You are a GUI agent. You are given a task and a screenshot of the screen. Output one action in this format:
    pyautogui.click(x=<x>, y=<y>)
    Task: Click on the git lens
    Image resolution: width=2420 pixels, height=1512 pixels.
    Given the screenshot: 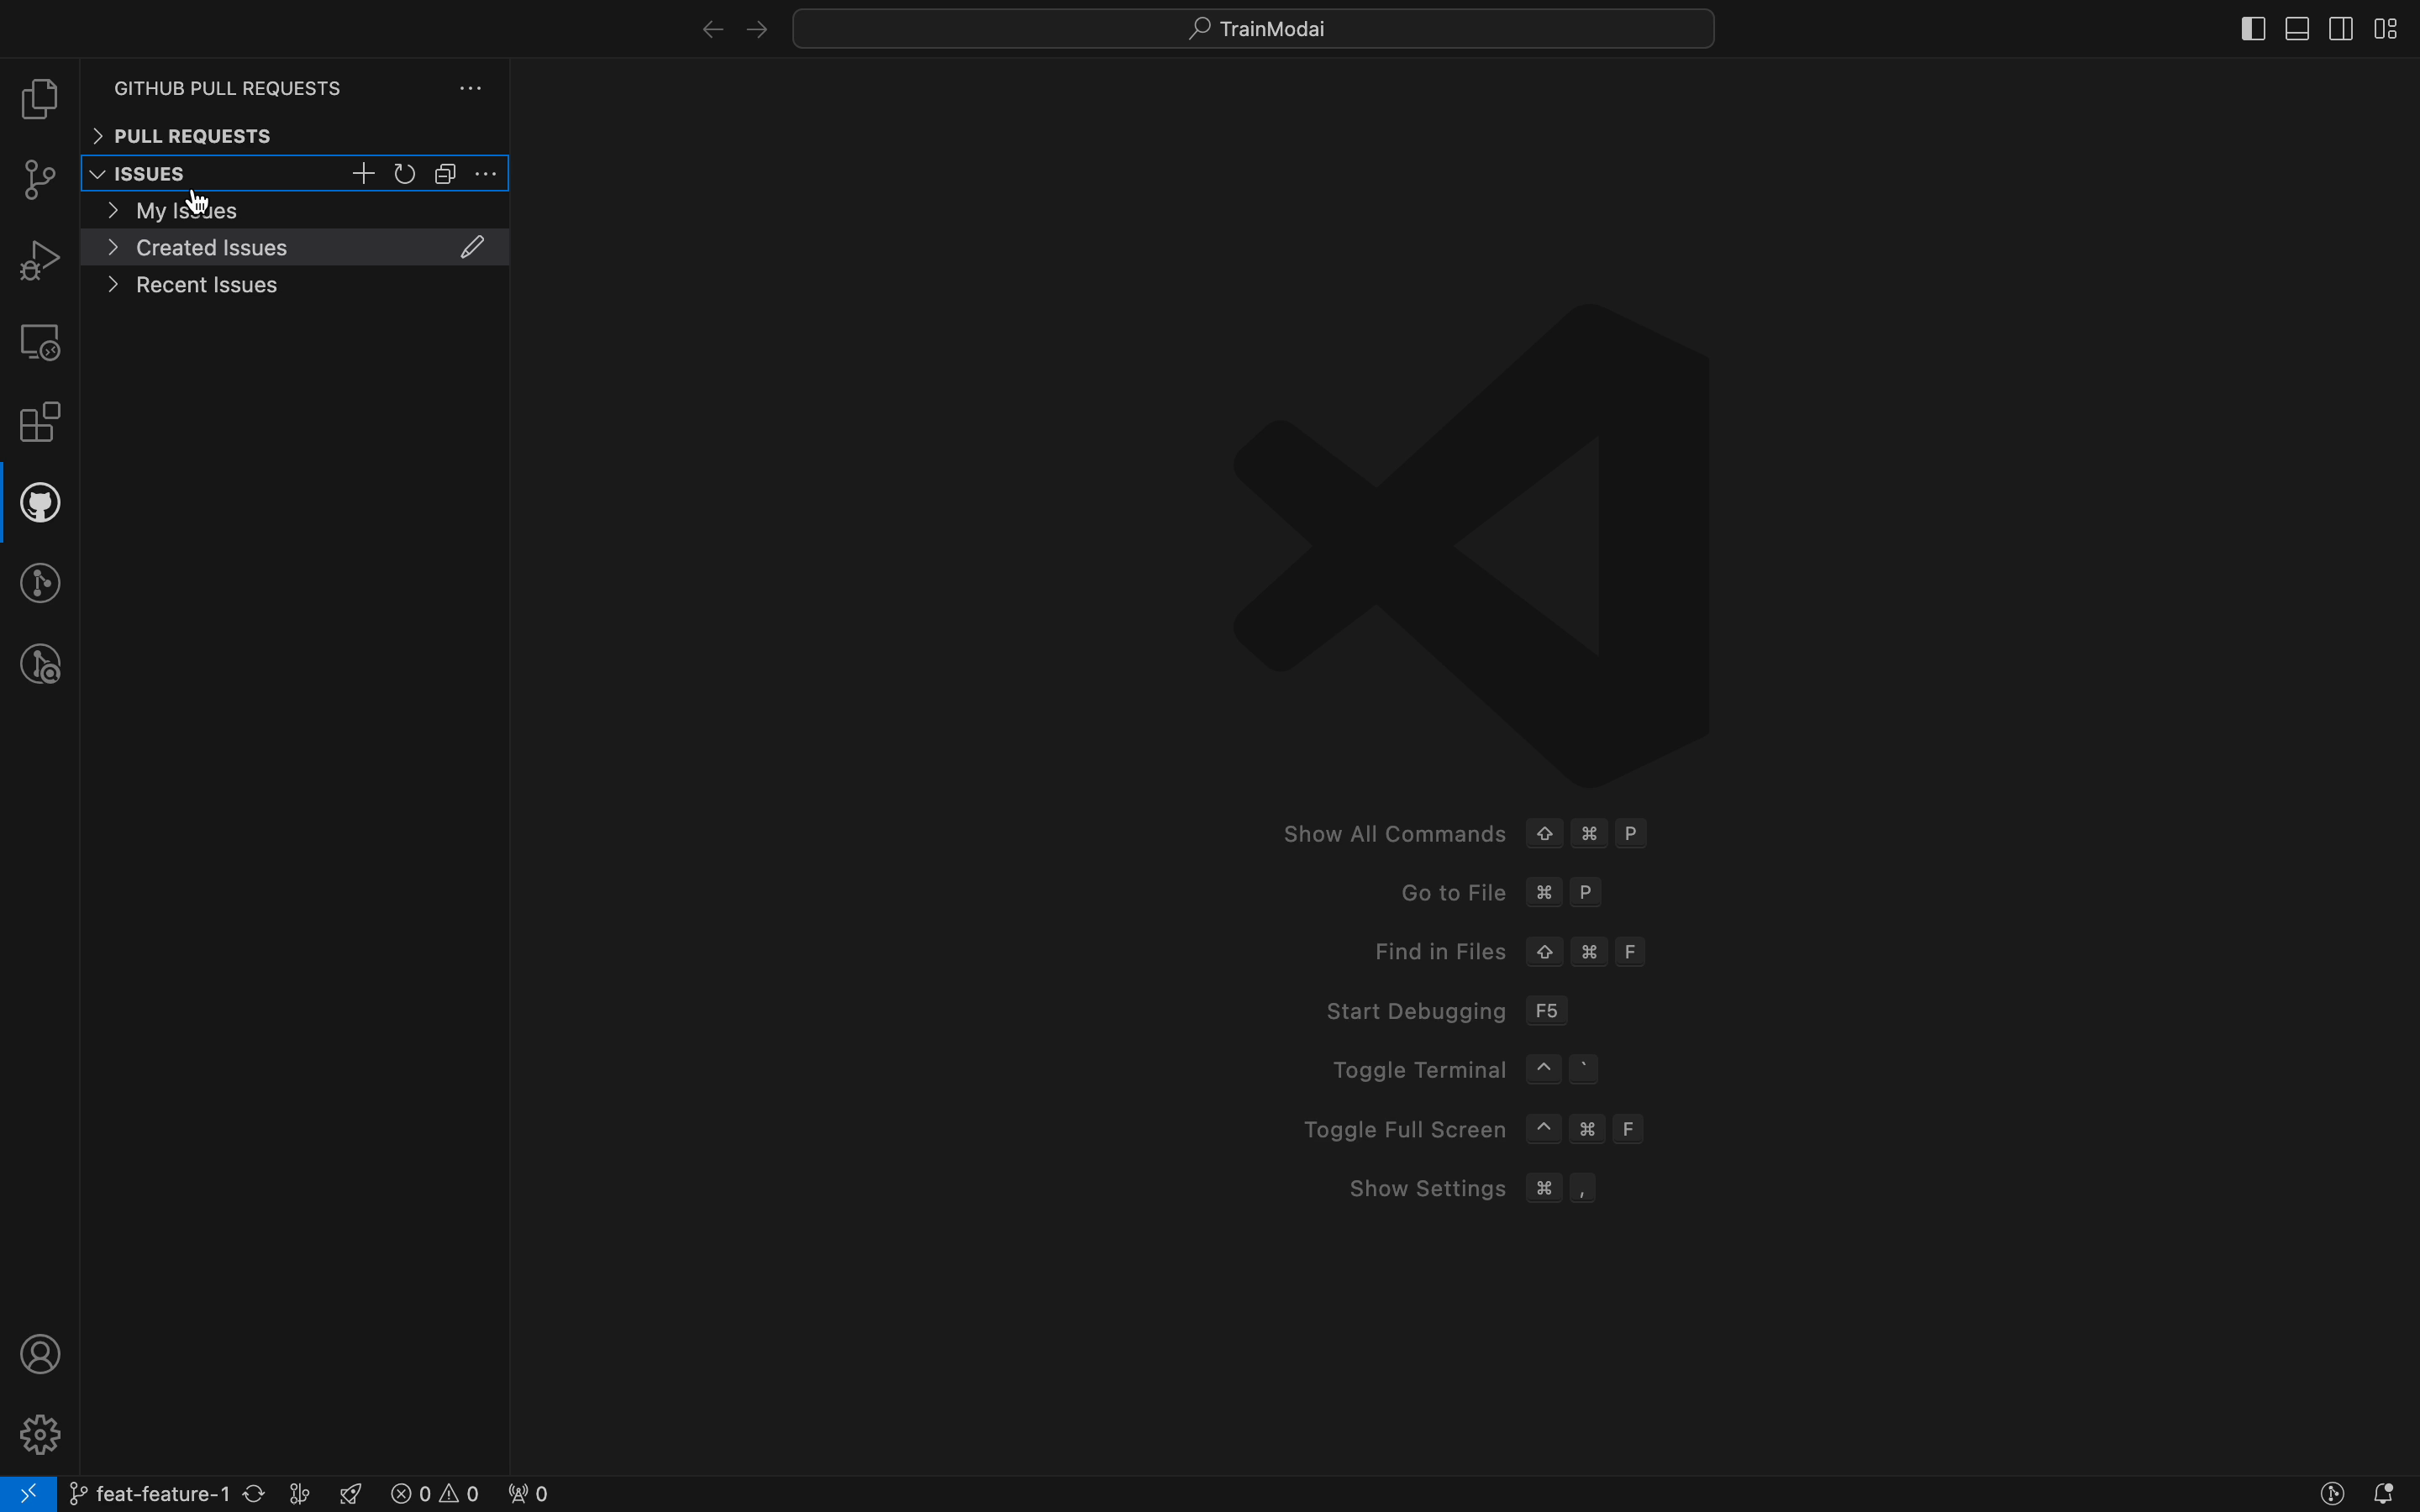 What is the action you would take?
    pyautogui.click(x=43, y=582)
    